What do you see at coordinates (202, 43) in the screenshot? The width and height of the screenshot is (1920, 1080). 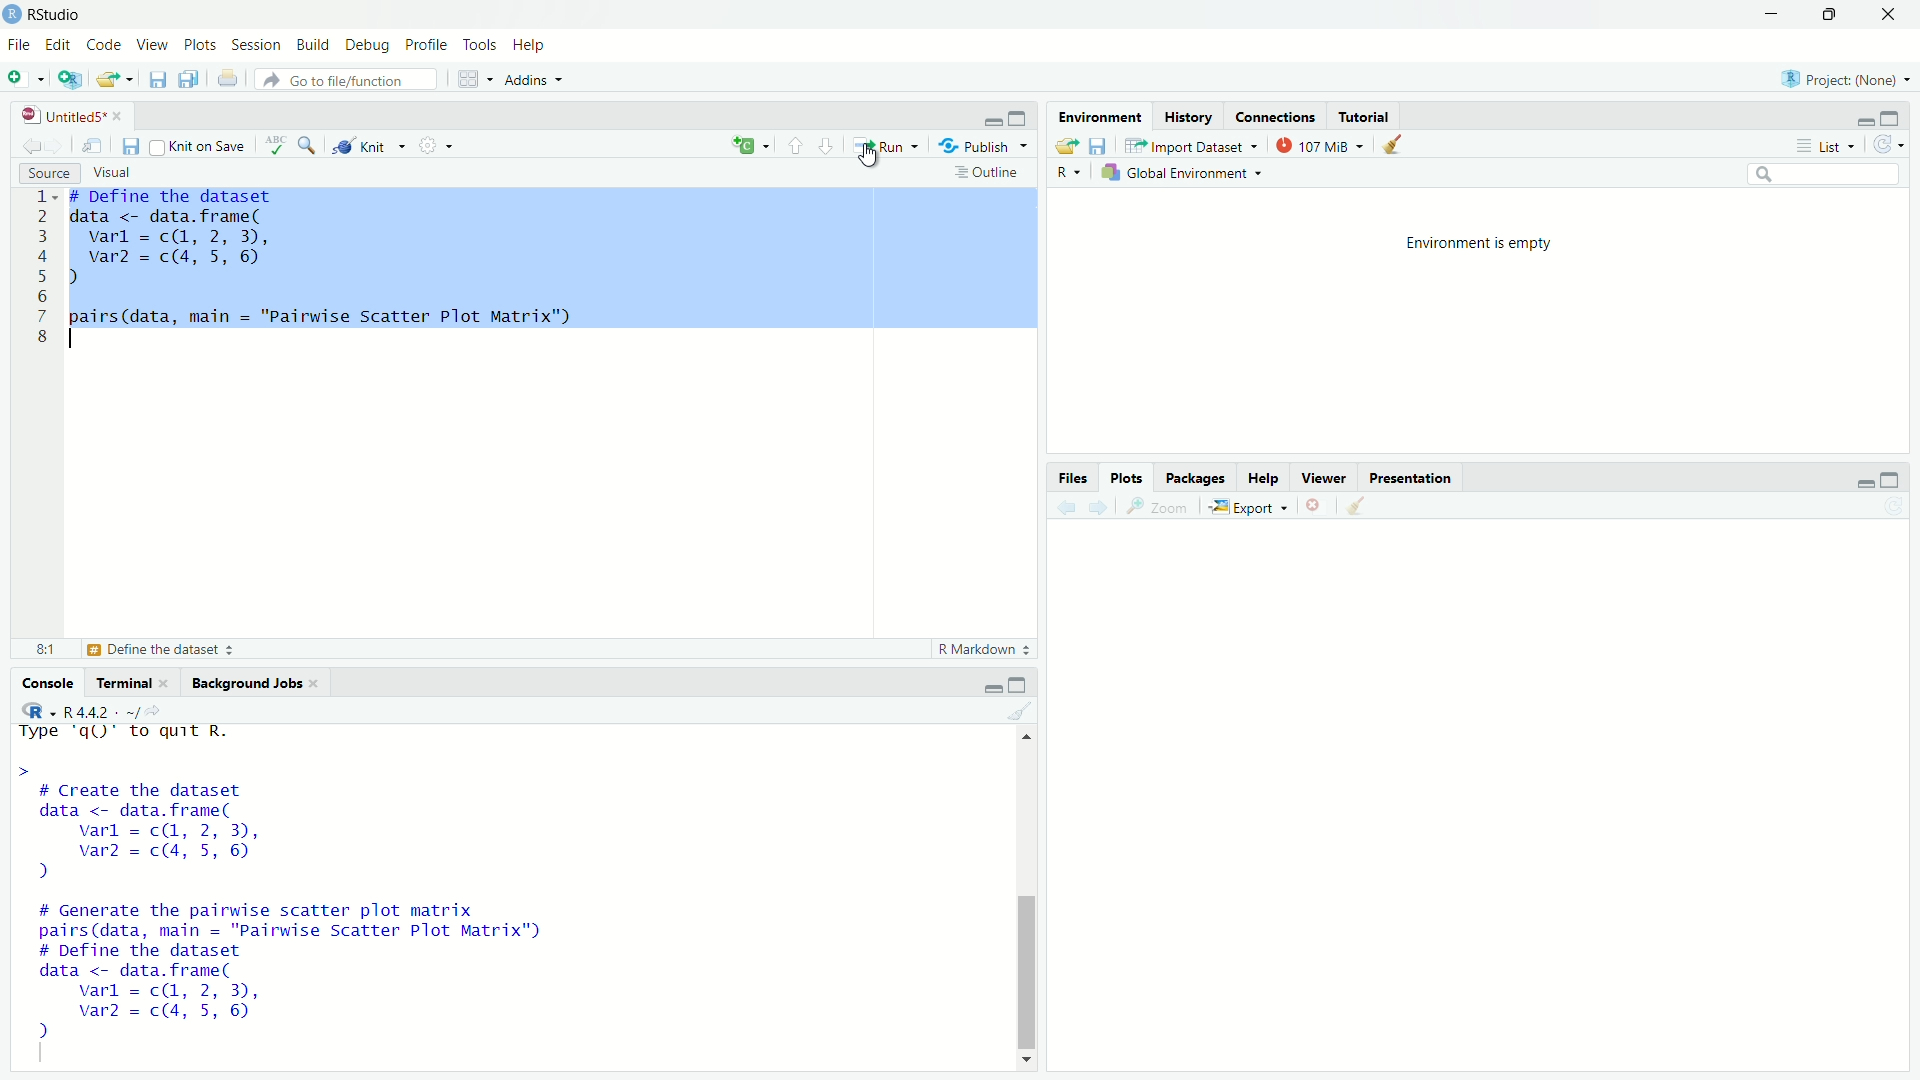 I see `Plots` at bounding box center [202, 43].